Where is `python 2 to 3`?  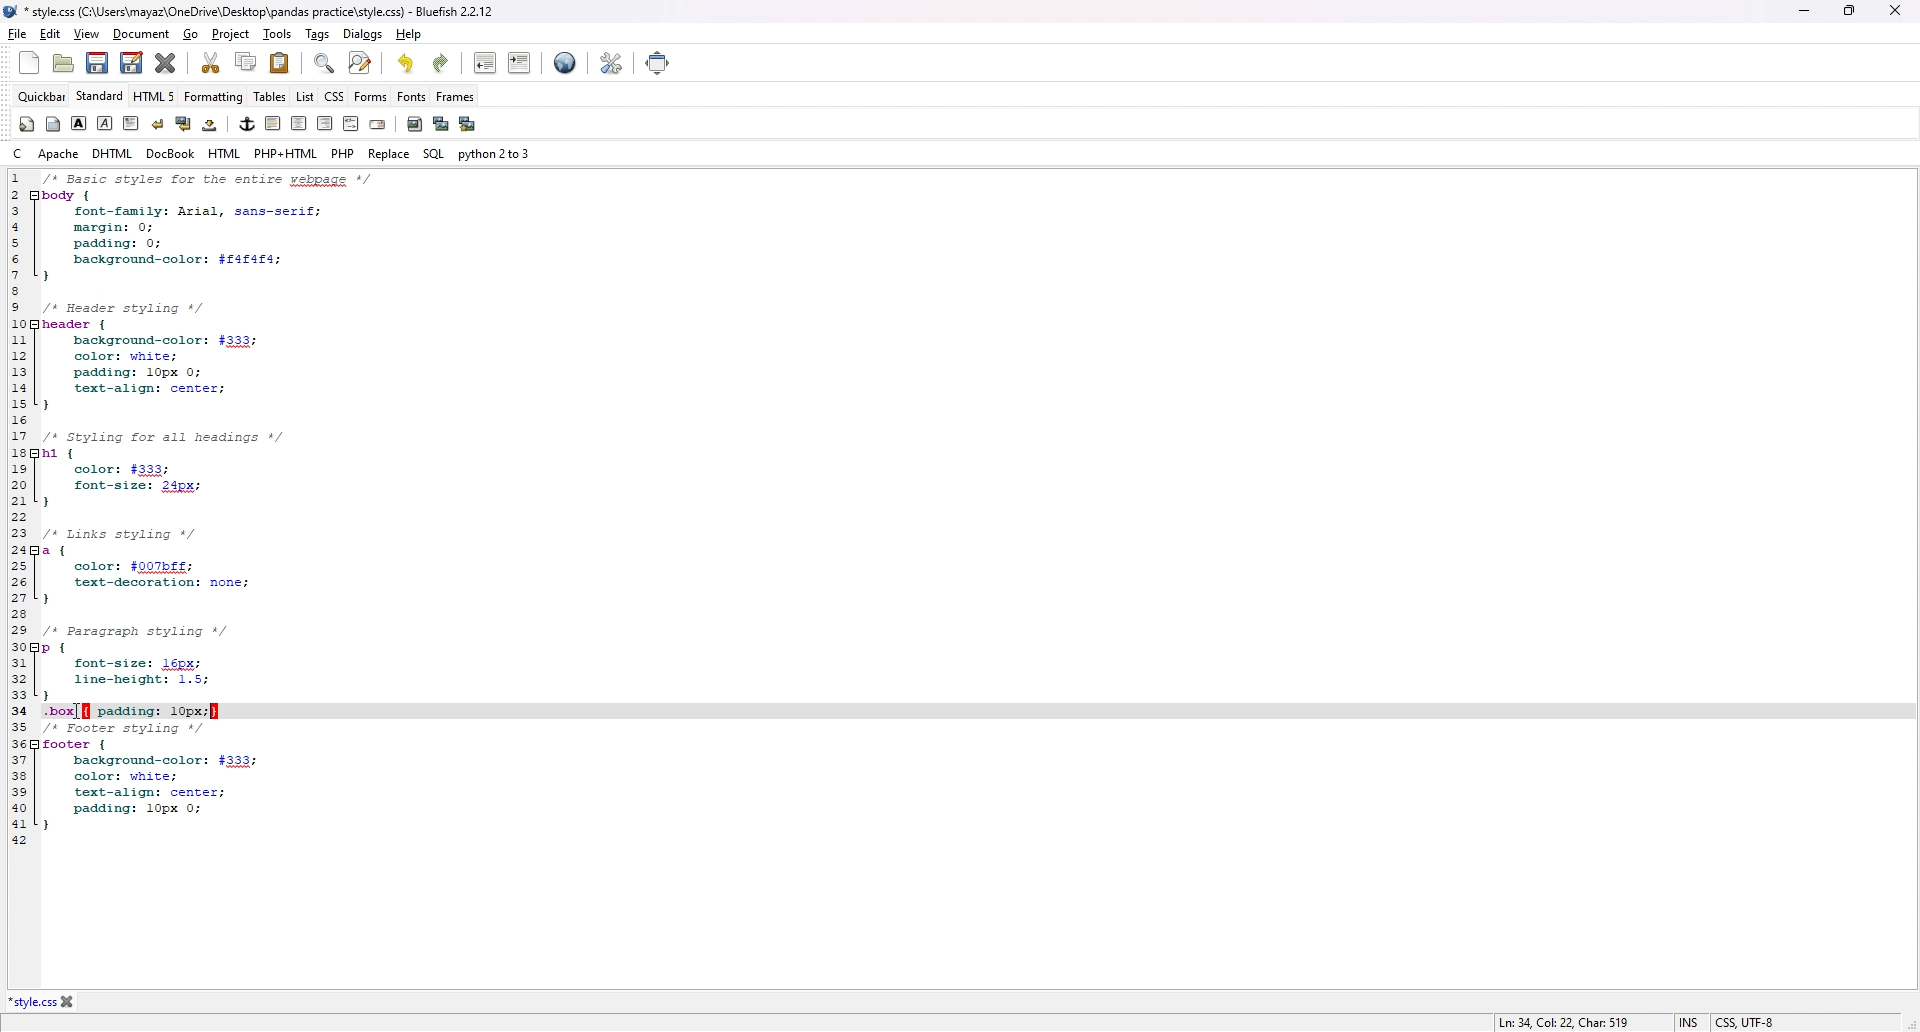 python 2 to 3 is located at coordinates (495, 153).